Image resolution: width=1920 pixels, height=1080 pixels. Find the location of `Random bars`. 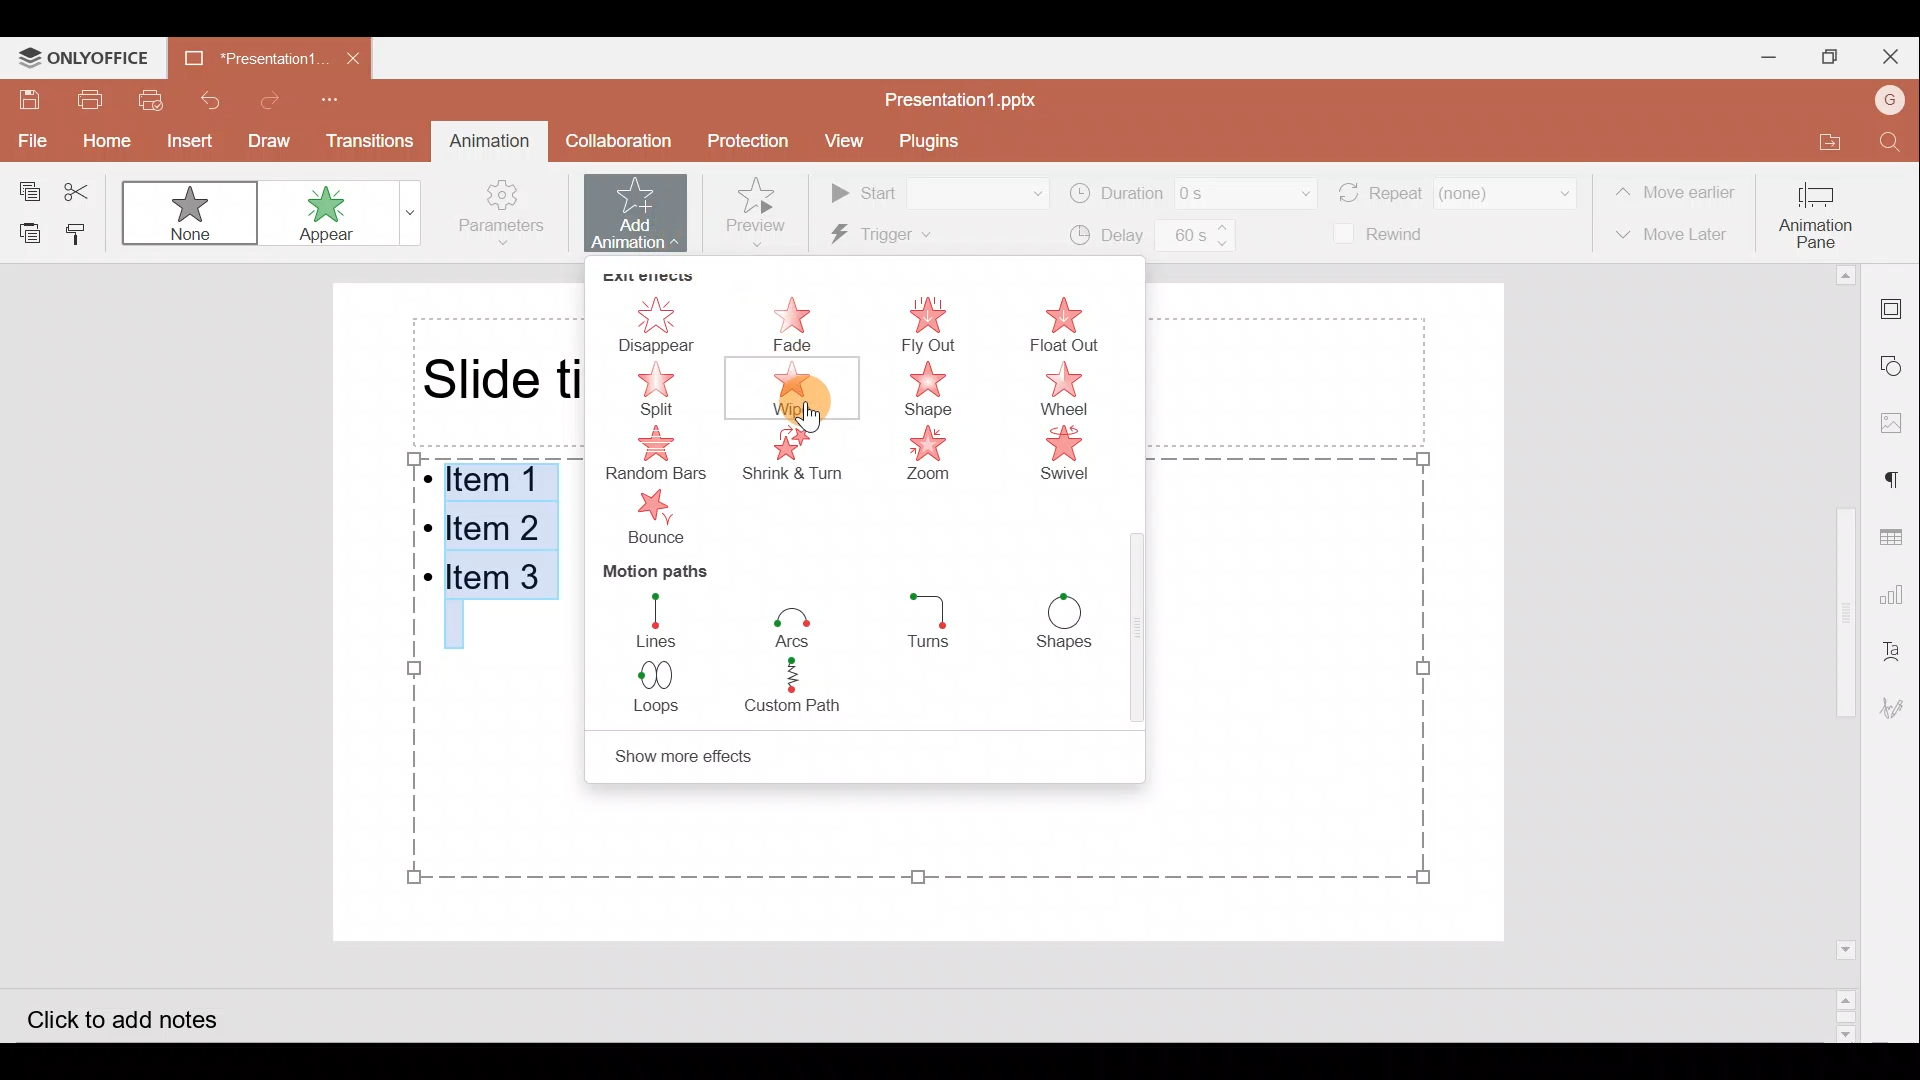

Random bars is located at coordinates (660, 454).